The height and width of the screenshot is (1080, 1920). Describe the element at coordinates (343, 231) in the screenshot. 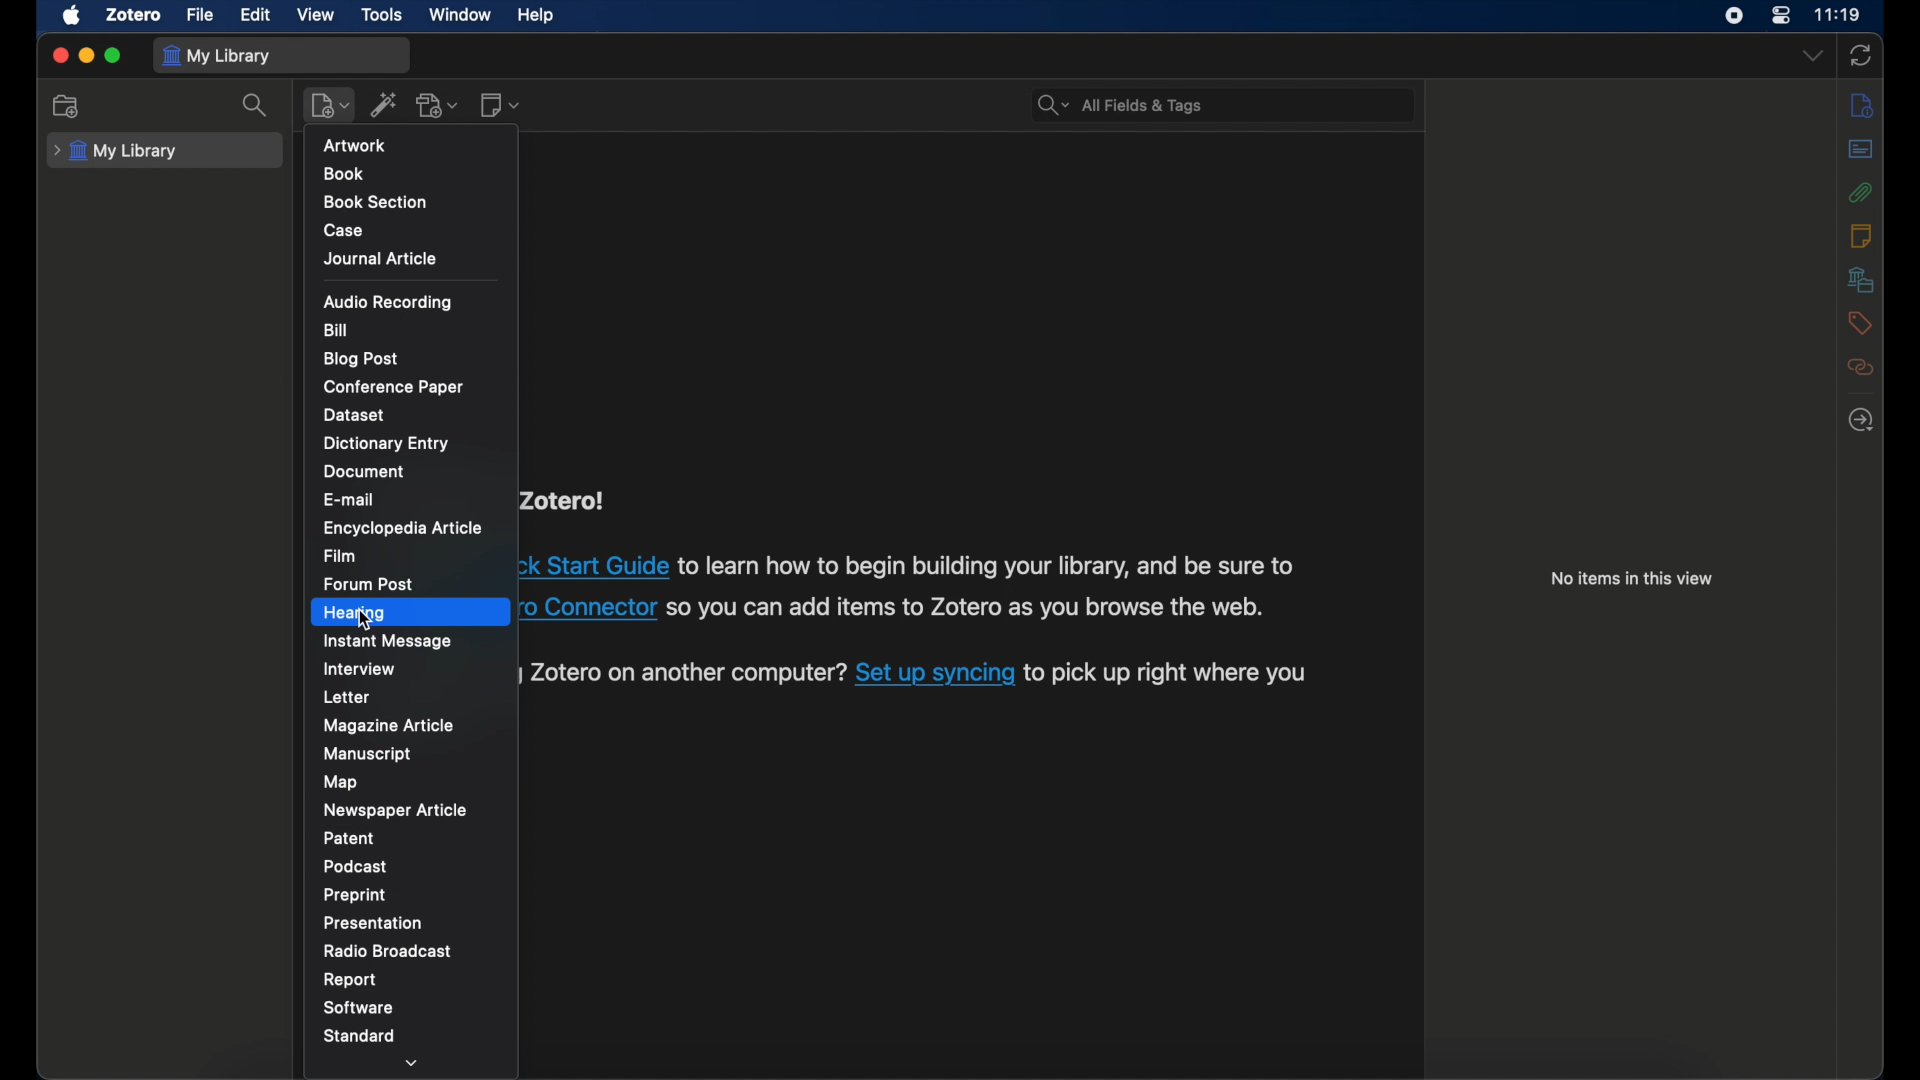

I see `case` at that location.